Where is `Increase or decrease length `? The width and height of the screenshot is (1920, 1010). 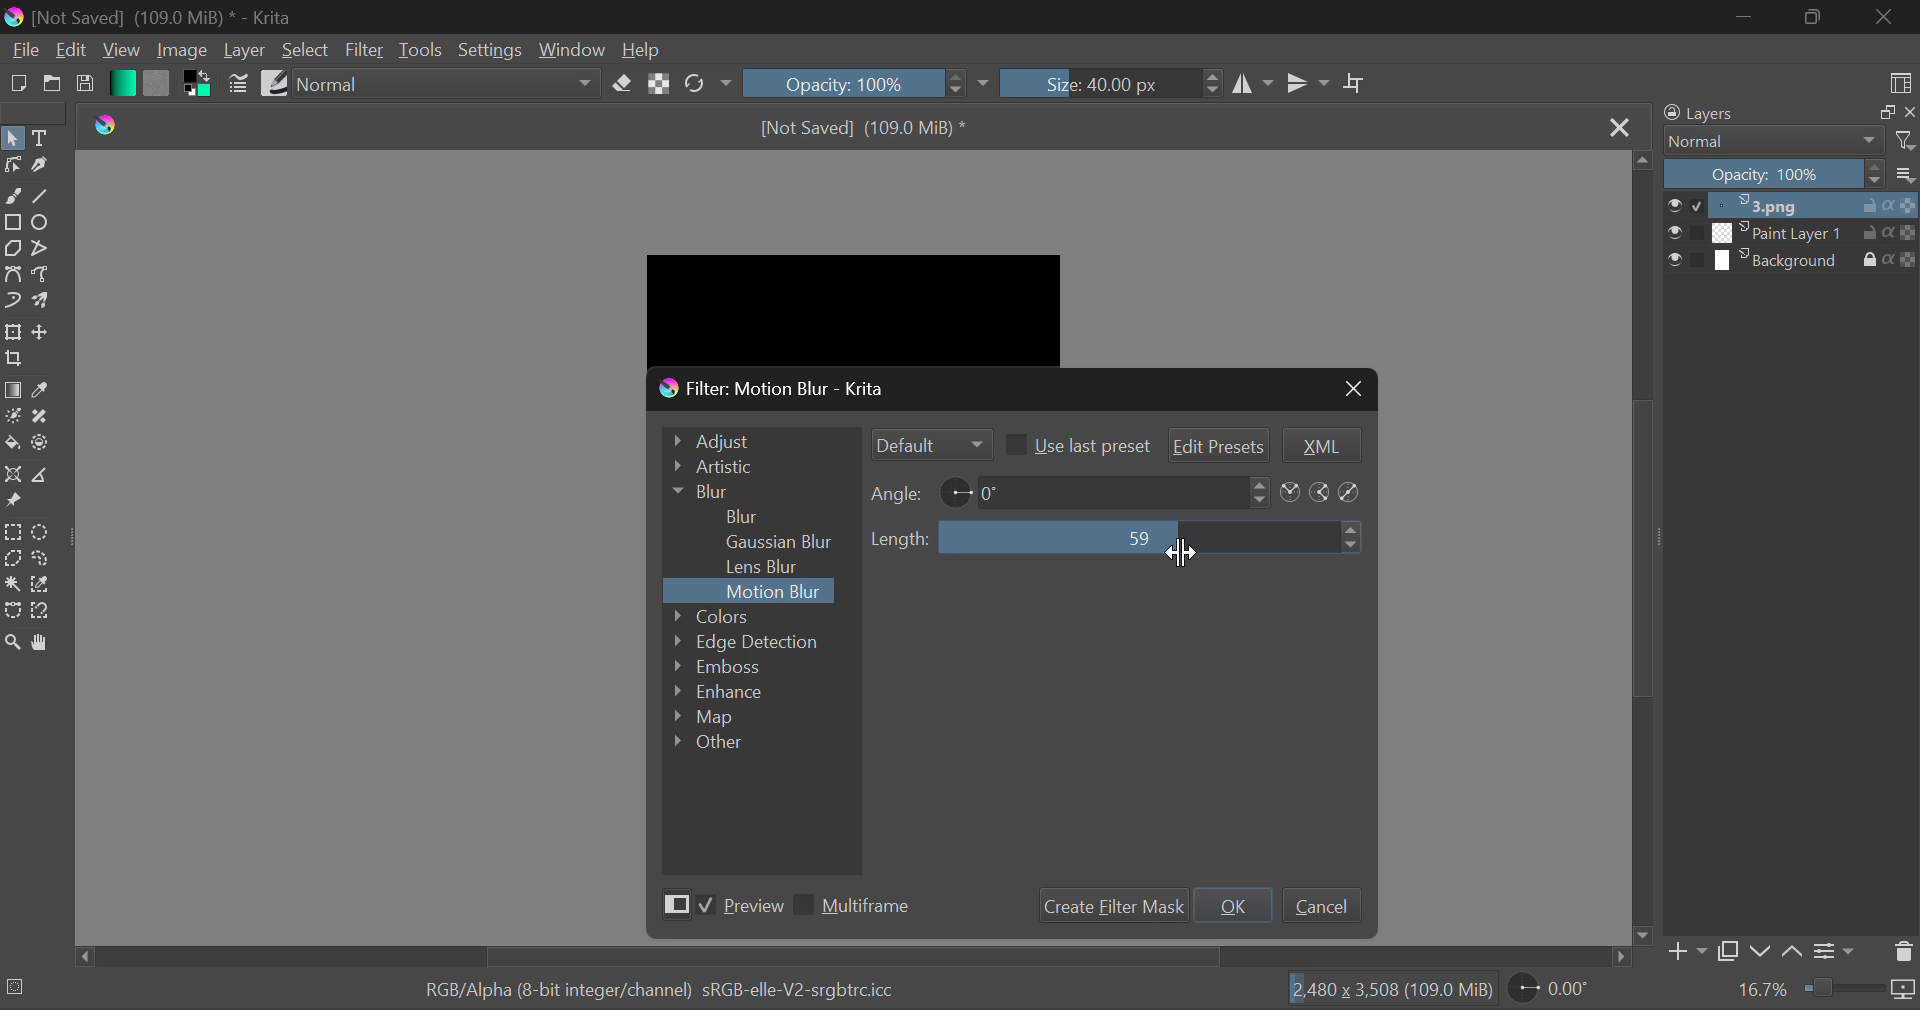 Increase or decrease length  is located at coordinates (1353, 538).